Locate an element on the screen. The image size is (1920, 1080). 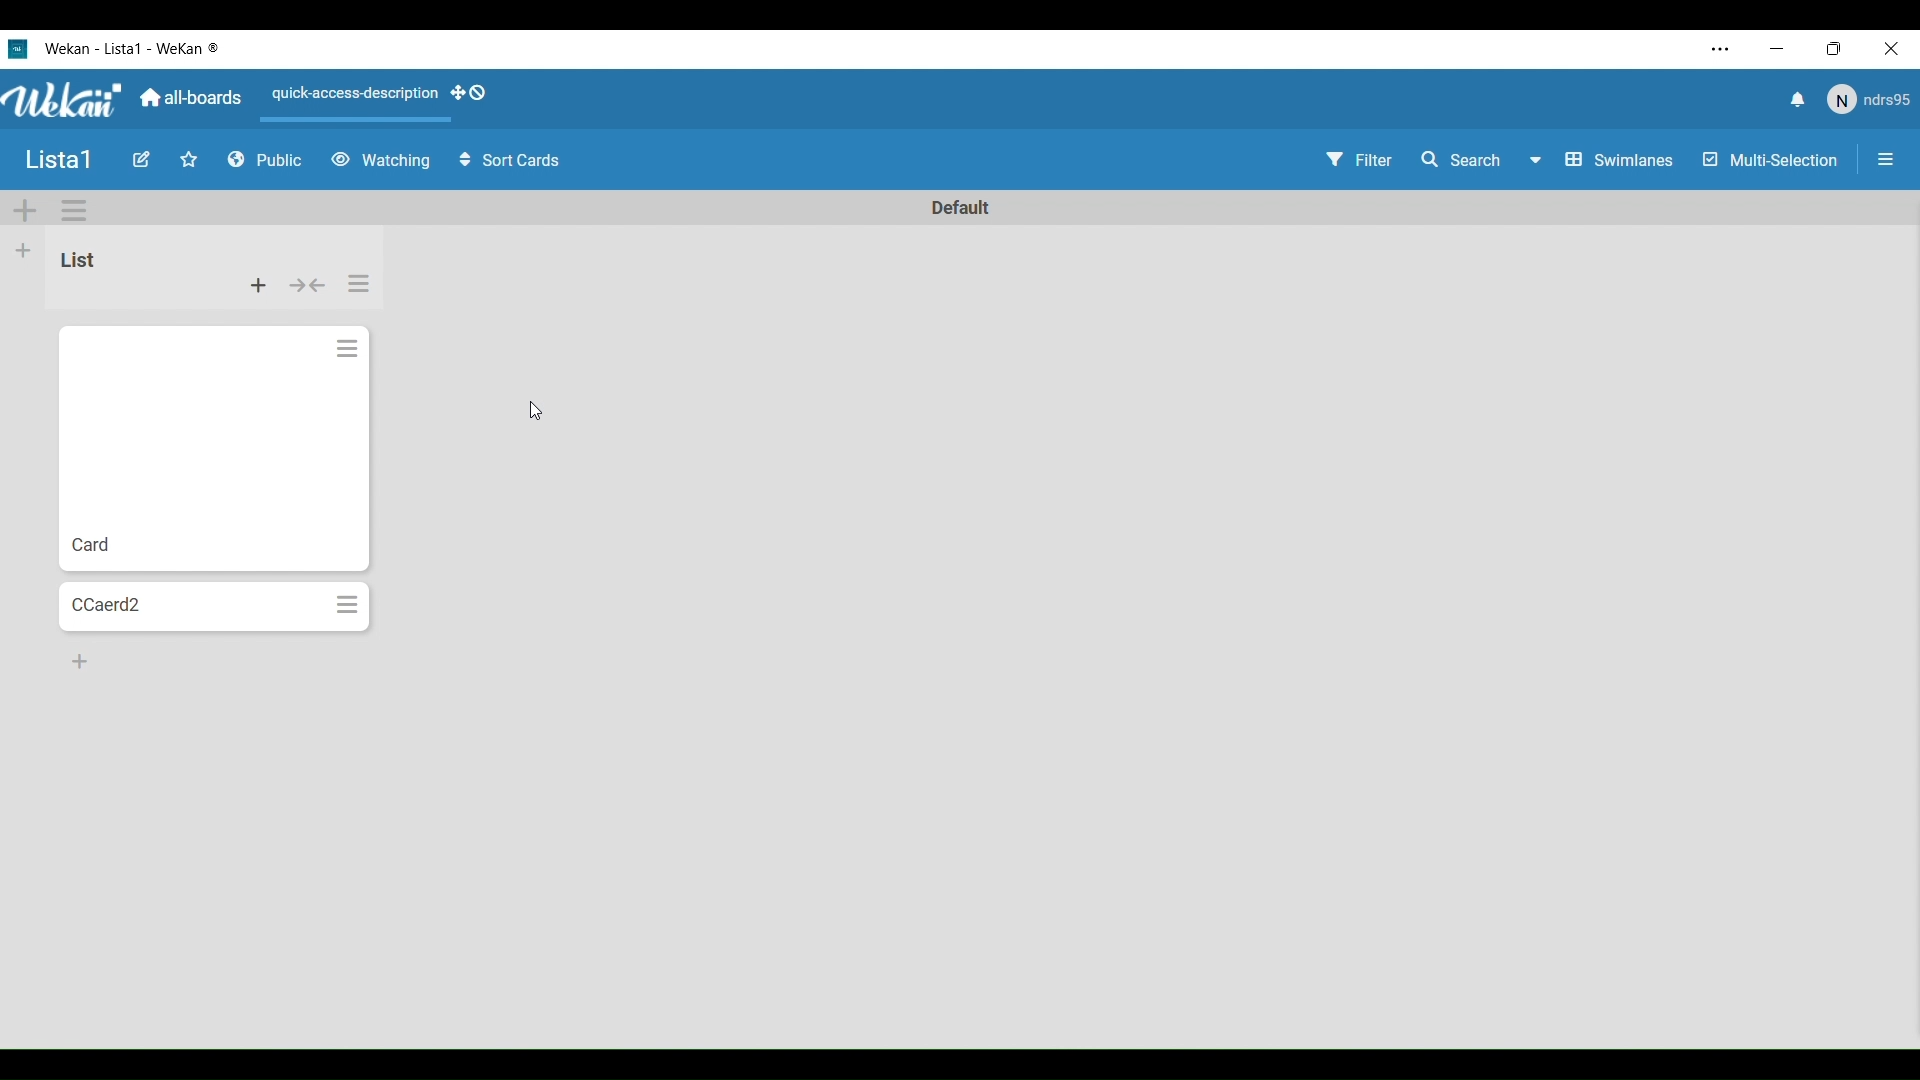
Add is located at coordinates (24, 250).